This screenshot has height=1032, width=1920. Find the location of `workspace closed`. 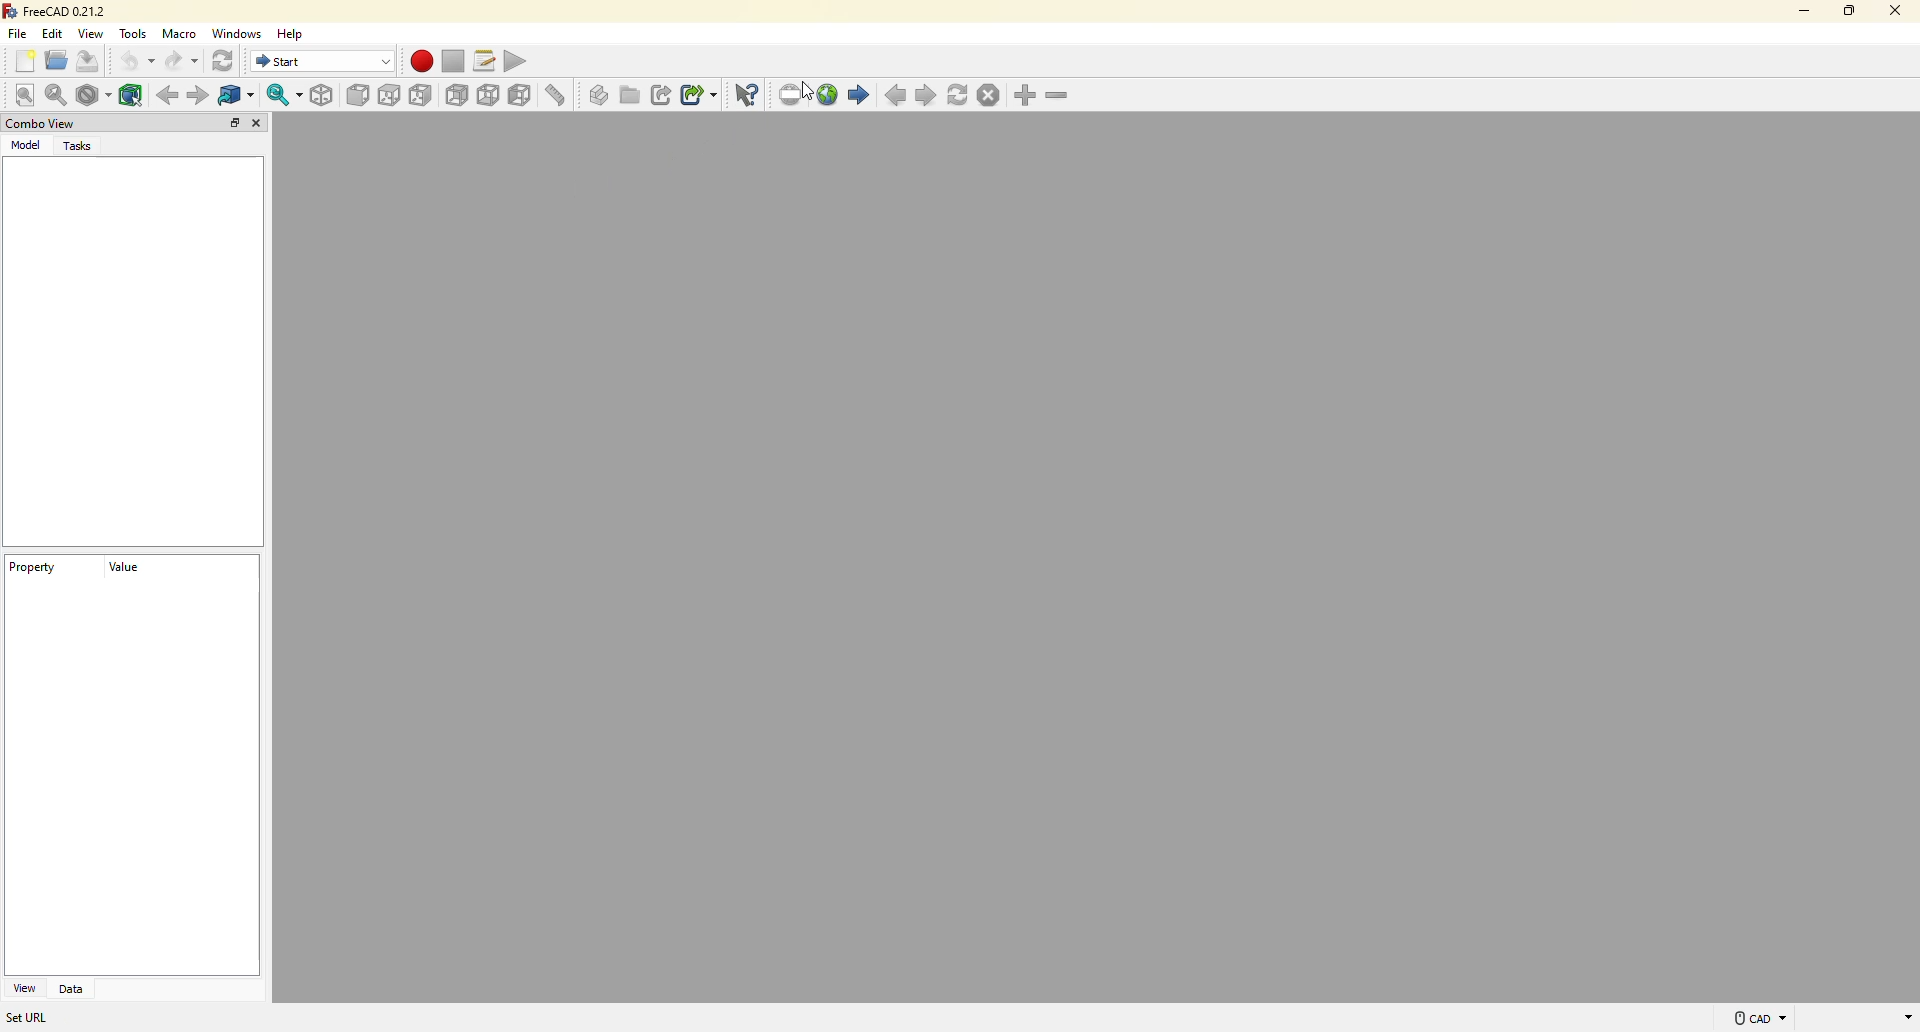

workspace closed is located at coordinates (1096, 556).